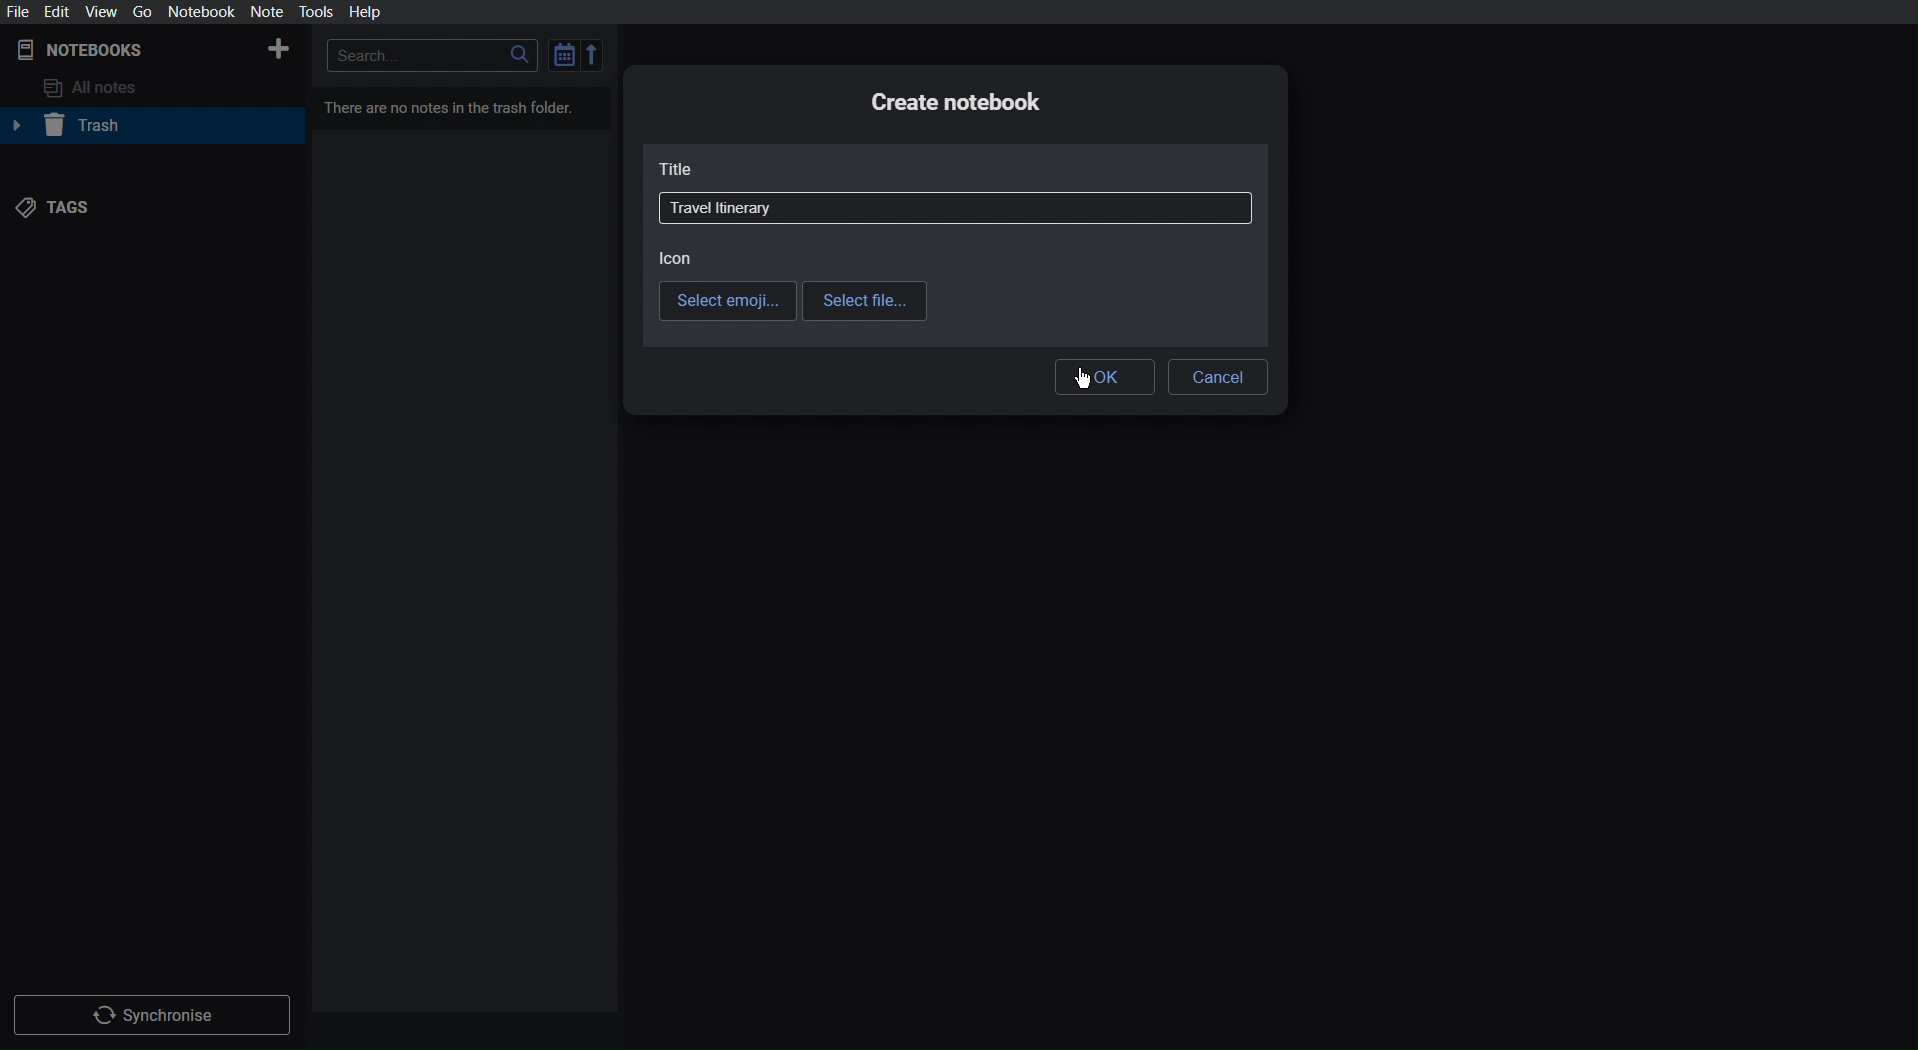 The image size is (1918, 1050). I want to click on Tools, so click(315, 11).